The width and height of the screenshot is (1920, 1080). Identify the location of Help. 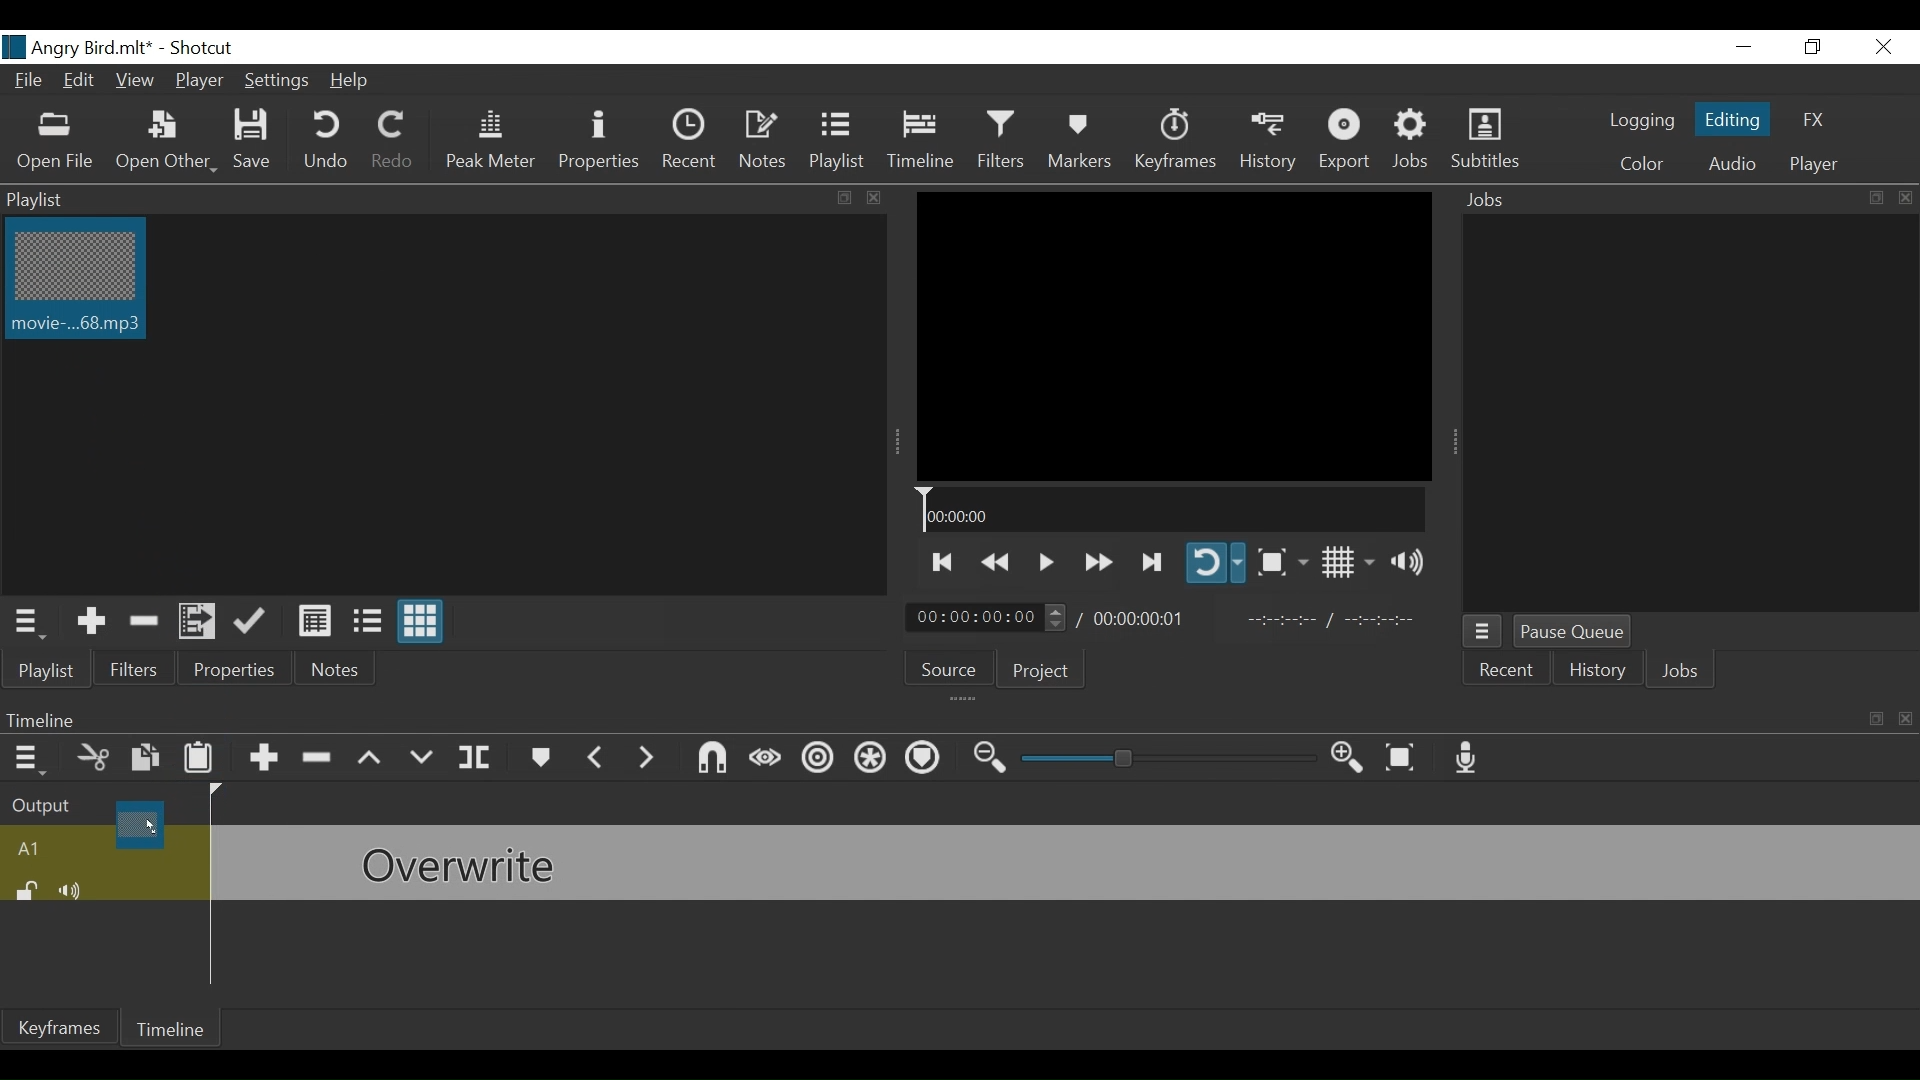
(351, 80).